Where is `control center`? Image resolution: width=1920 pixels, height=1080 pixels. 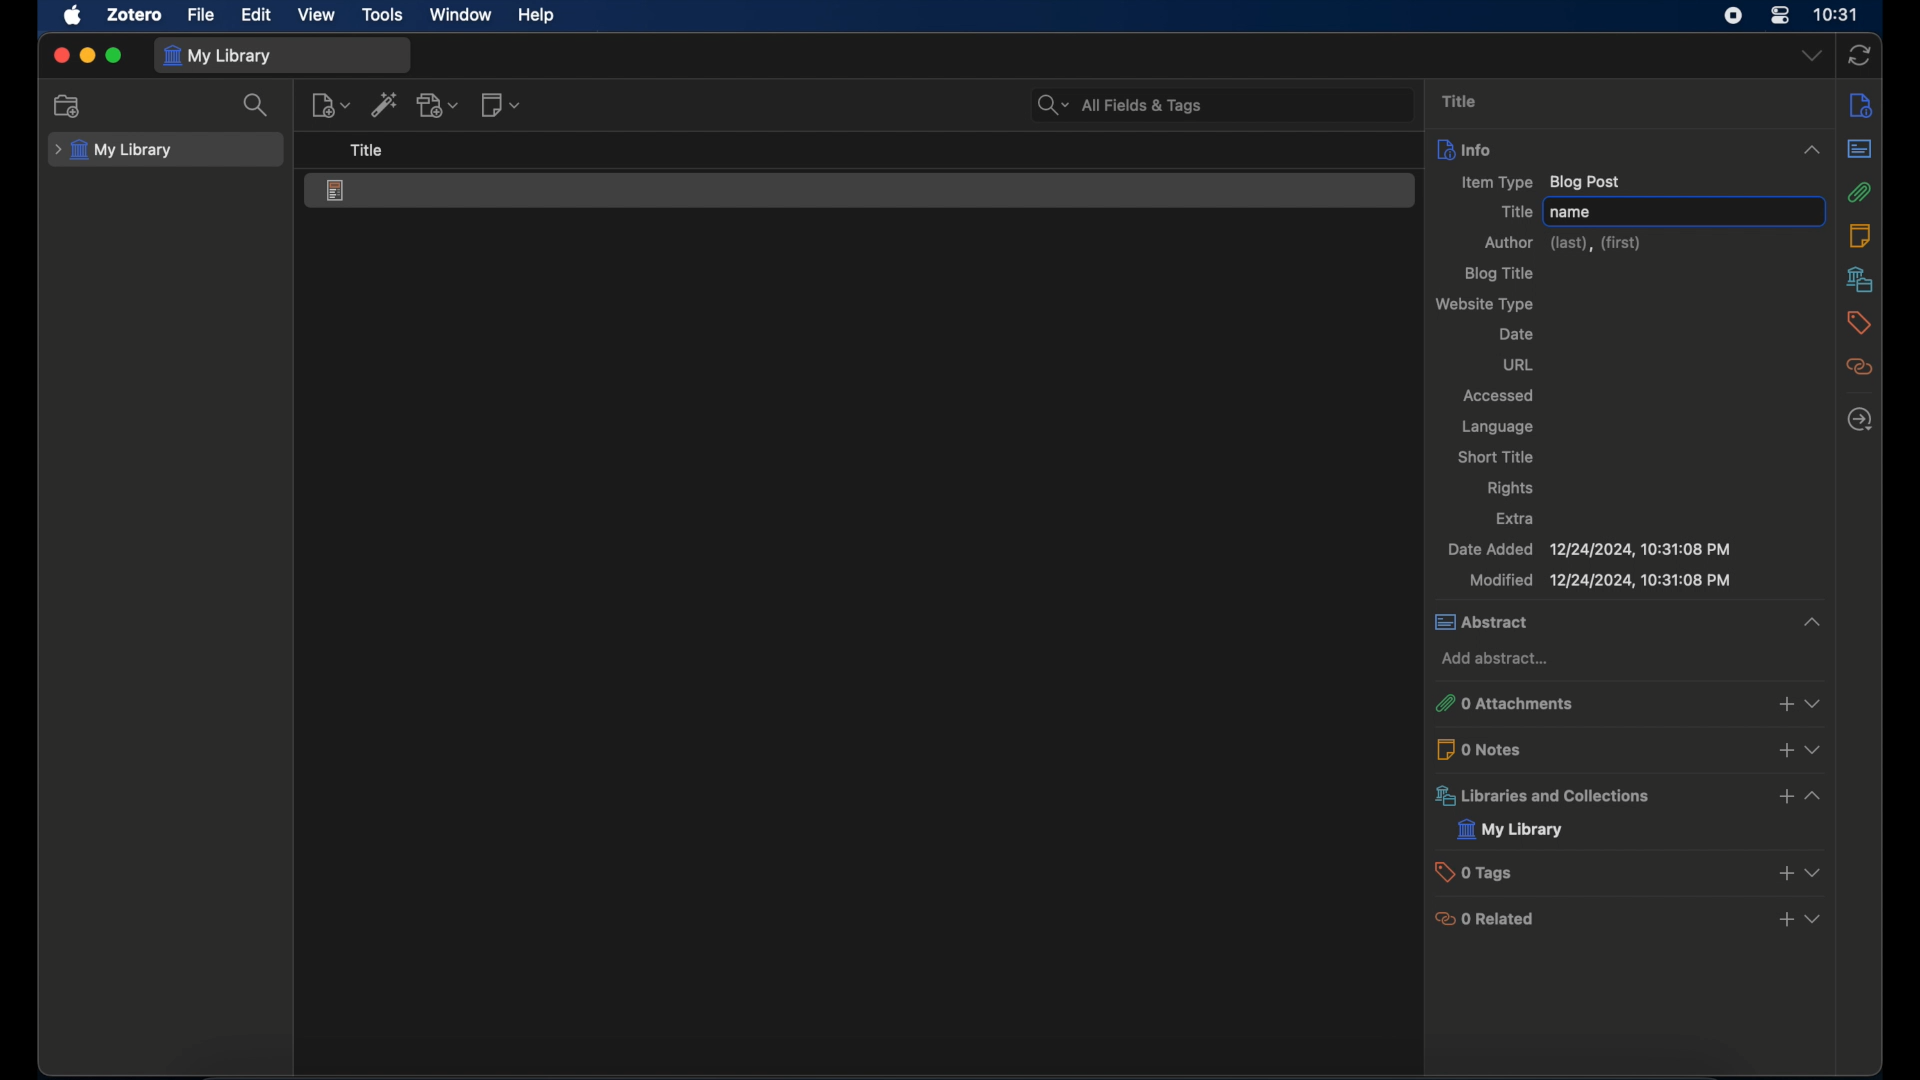 control center is located at coordinates (1781, 15).